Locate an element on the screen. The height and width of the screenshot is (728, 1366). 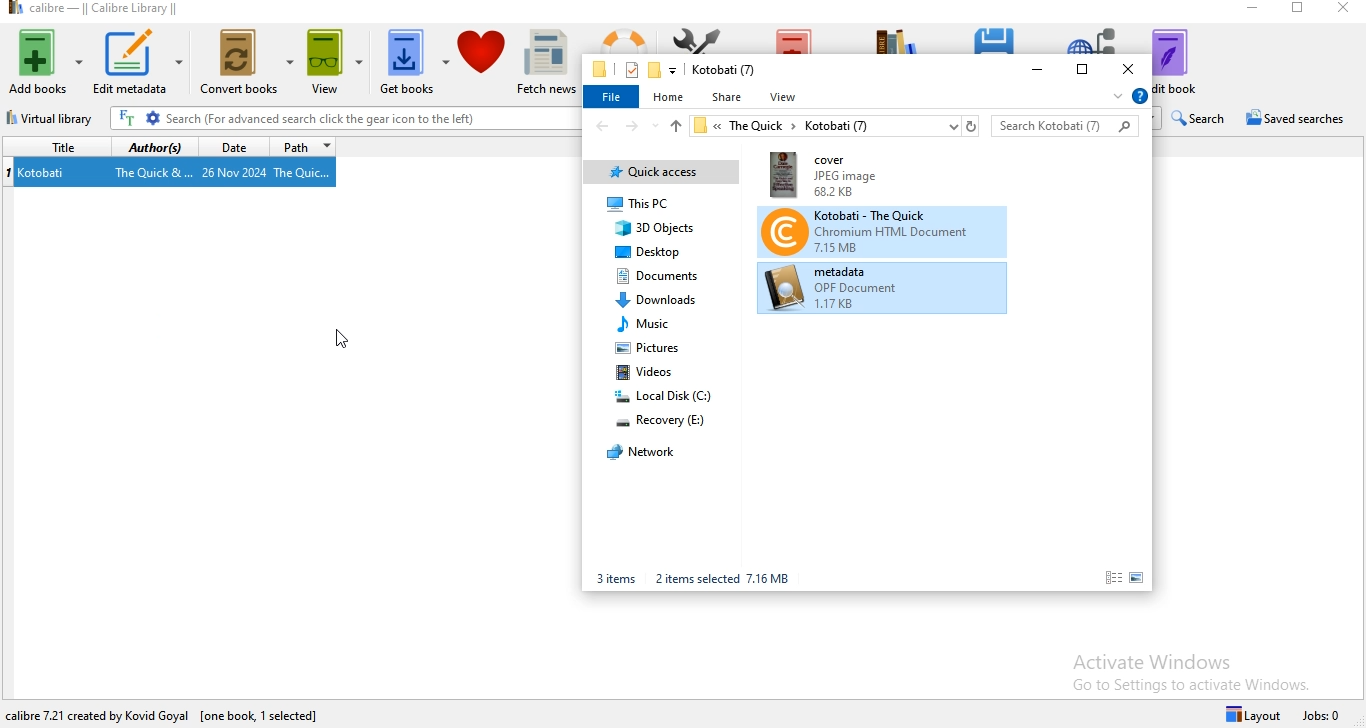
the quick & ... is located at coordinates (152, 174).